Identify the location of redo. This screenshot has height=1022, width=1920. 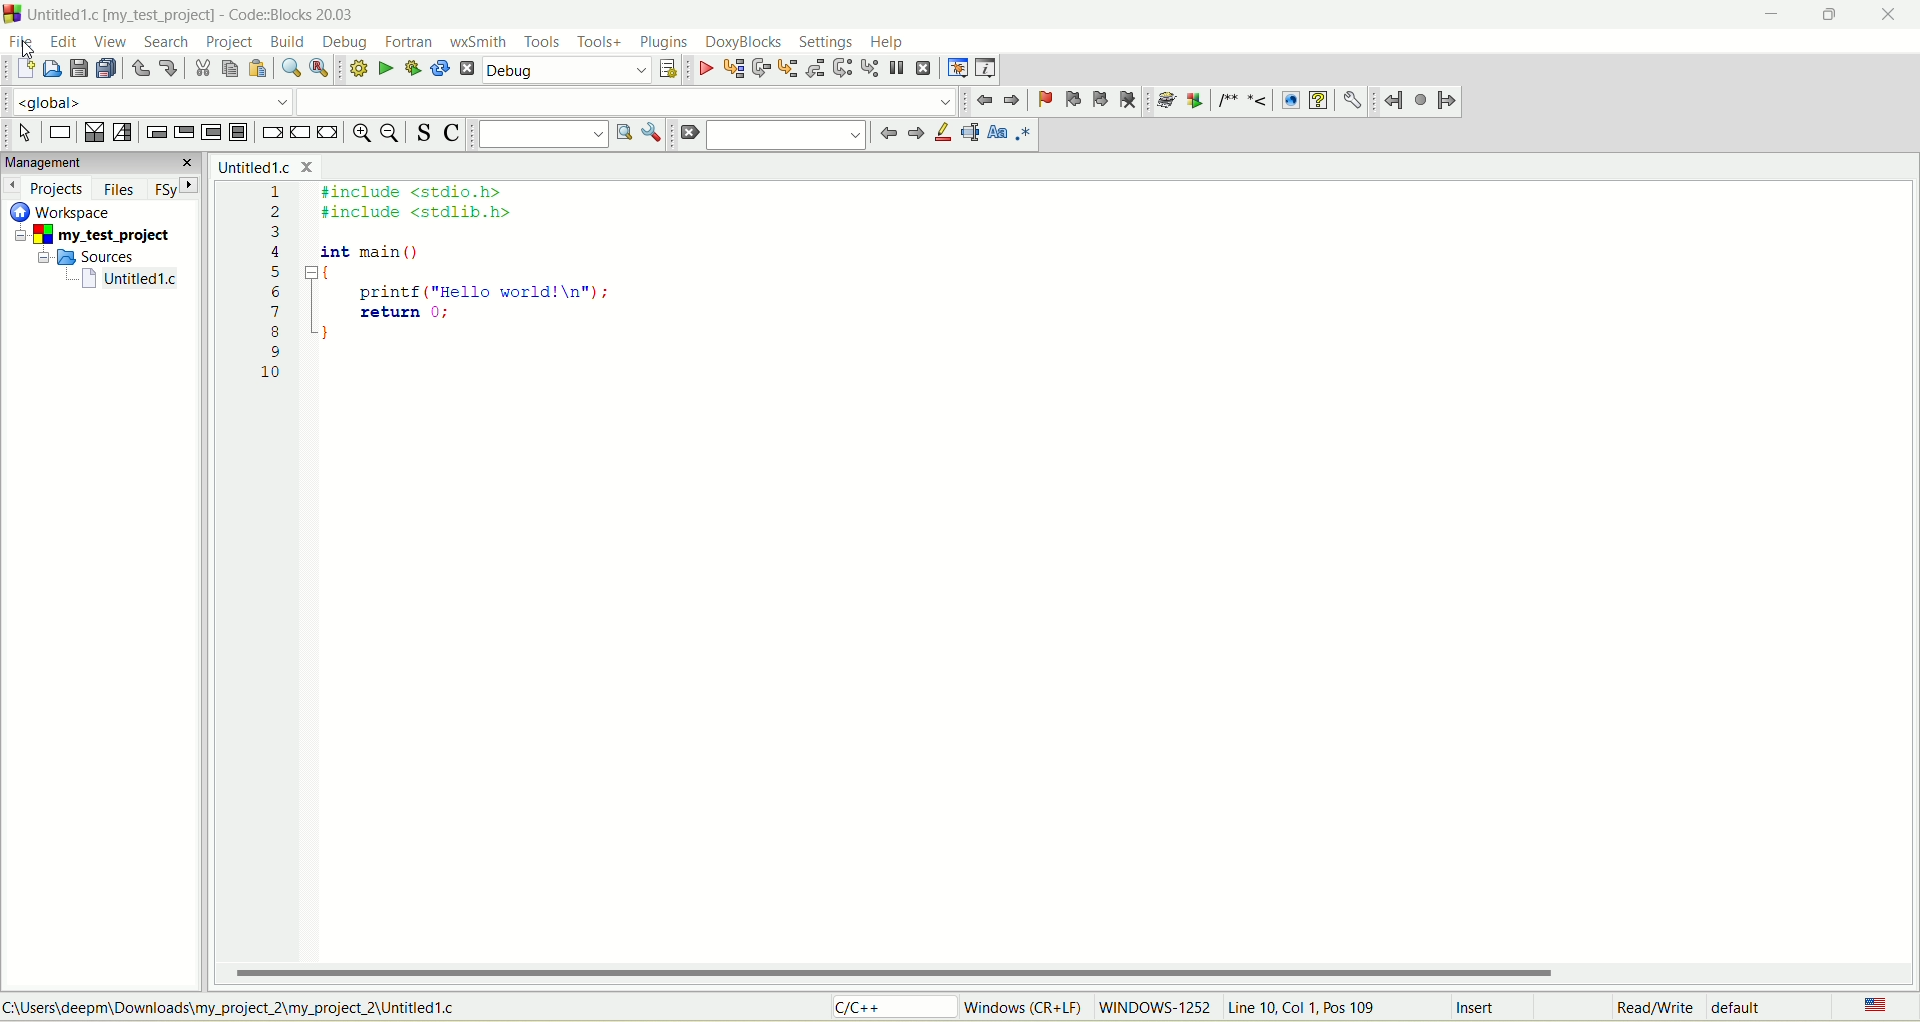
(167, 66).